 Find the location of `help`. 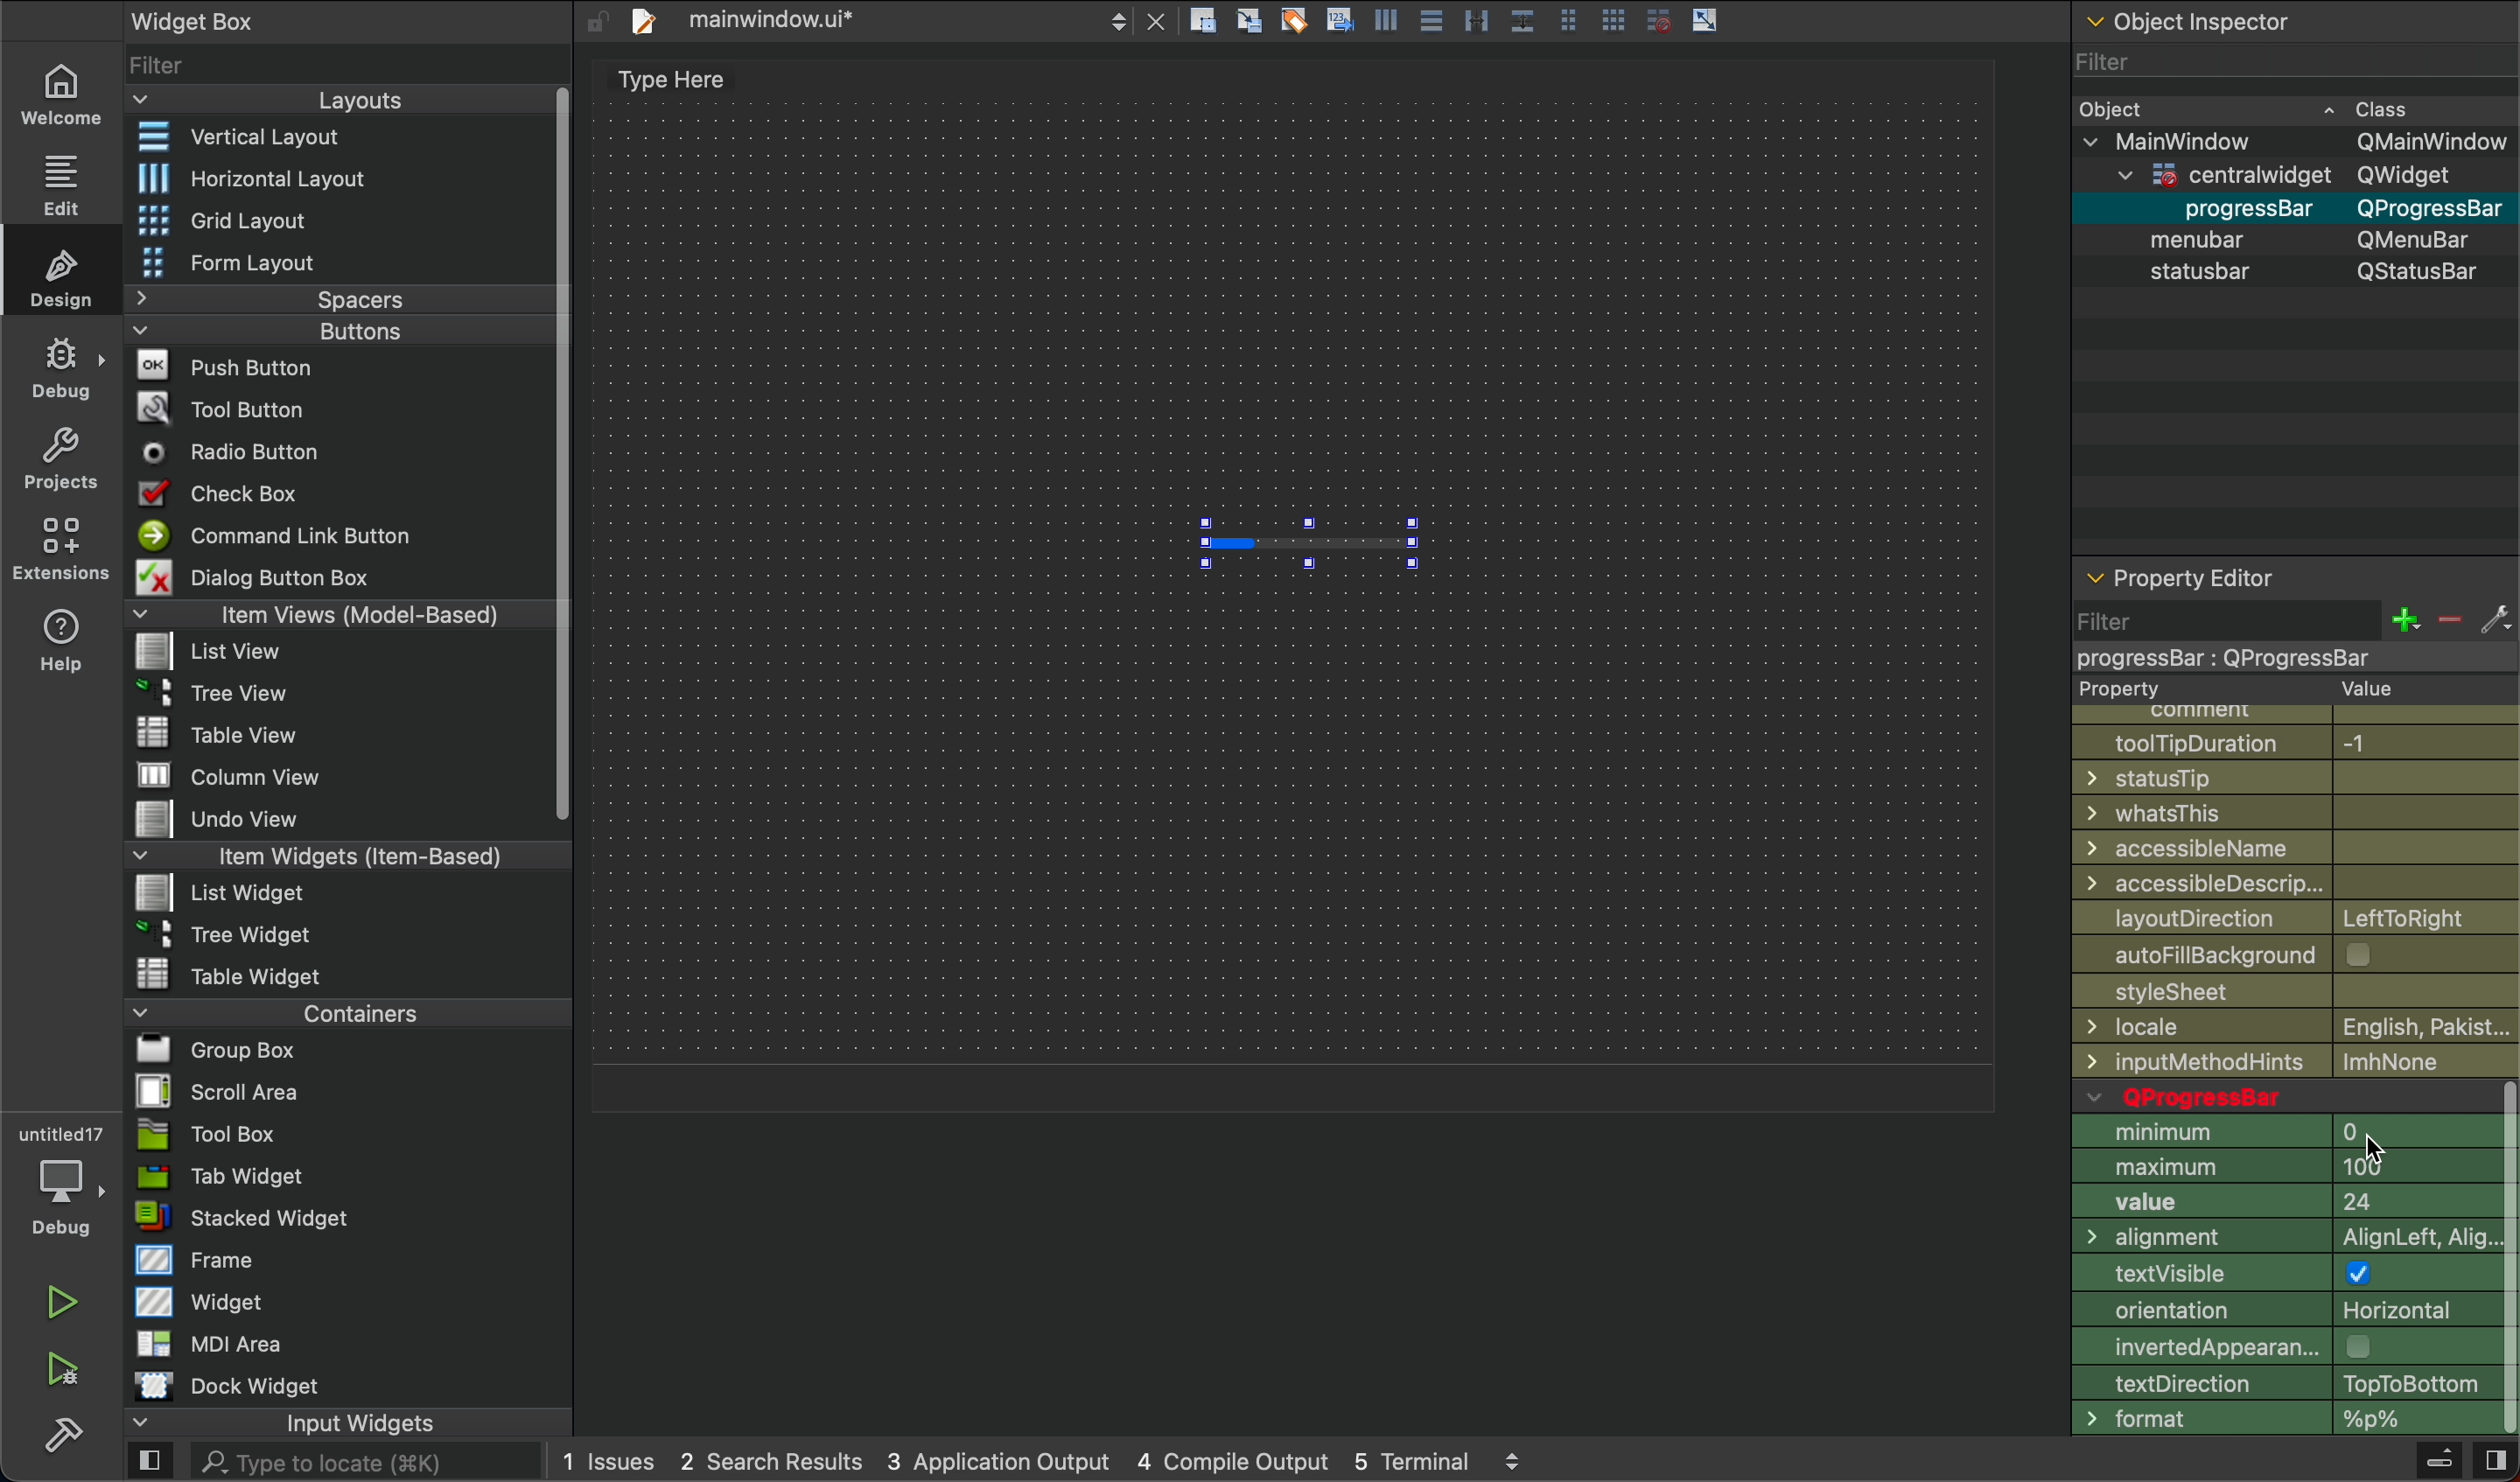

help is located at coordinates (63, 639).